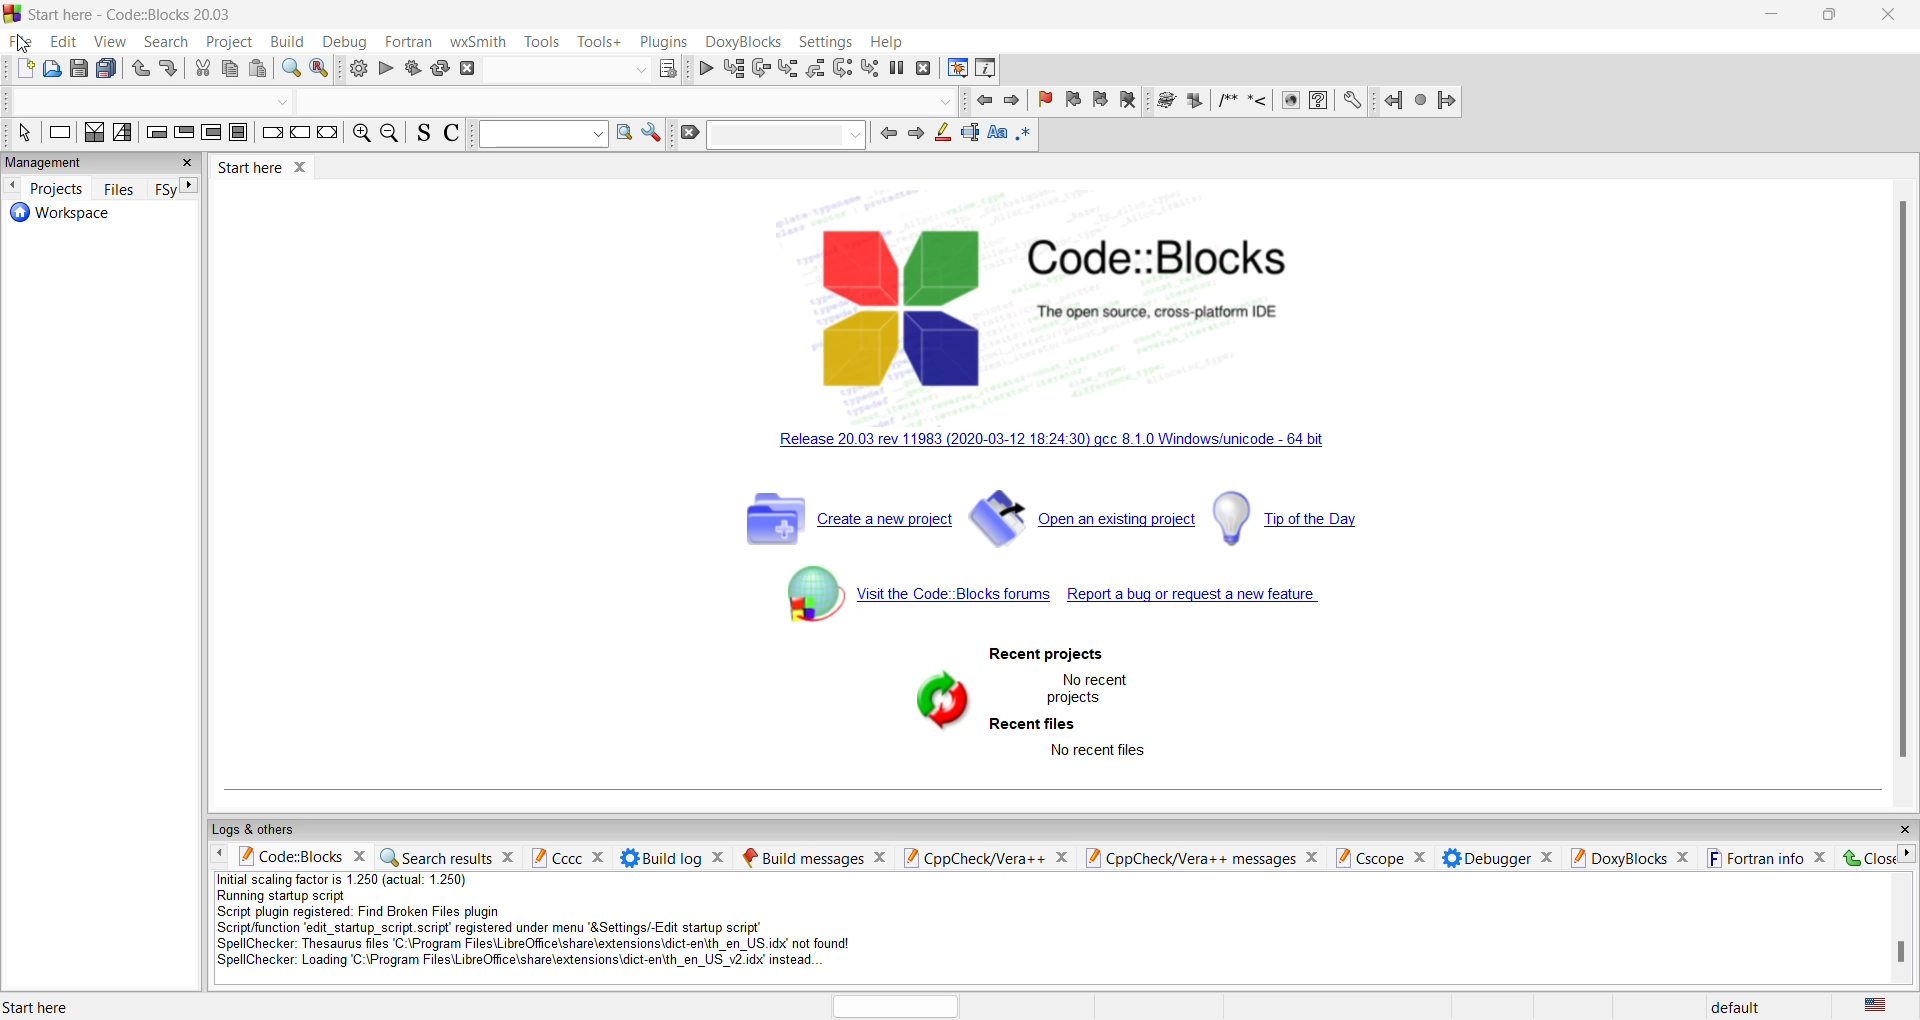 This screenshot has width=1920, height=1020. What do you see at coordinates (259, 71) in the screenshot?
I see `paste` at bounding box center [259, 71].